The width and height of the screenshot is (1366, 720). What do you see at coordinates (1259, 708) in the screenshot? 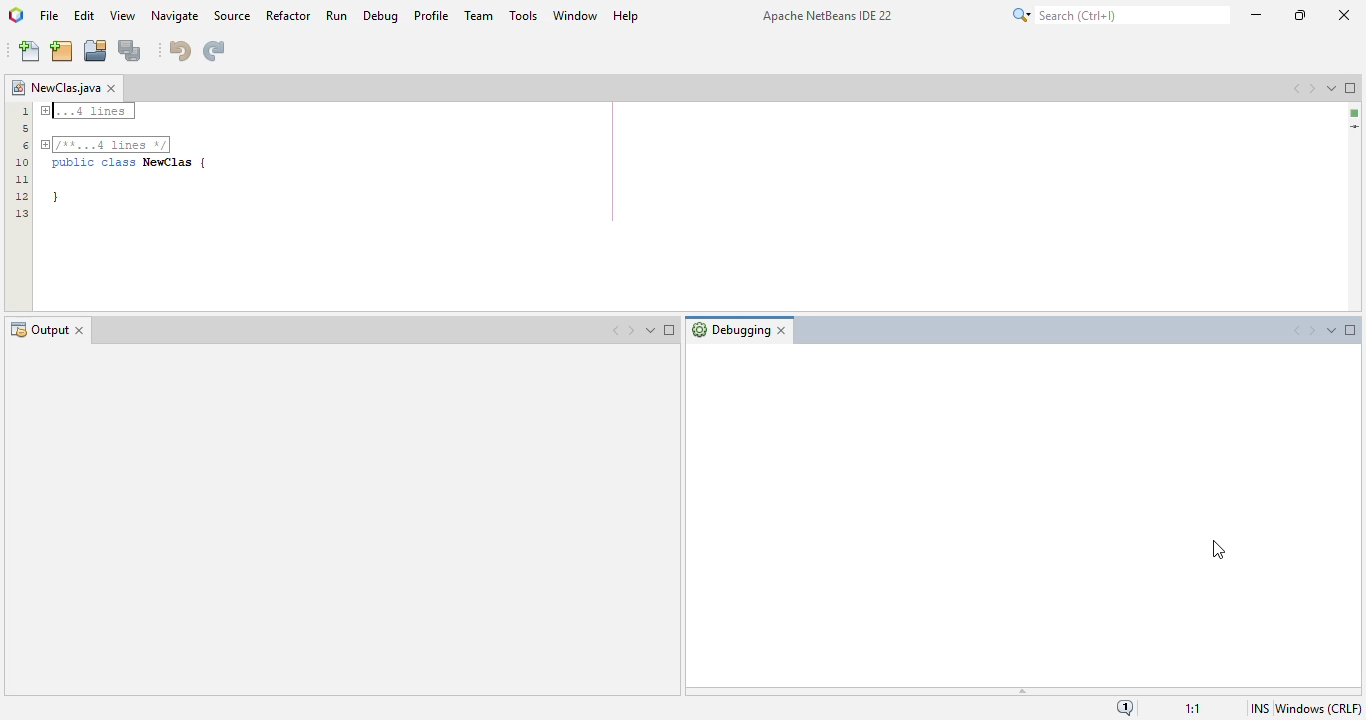
I see `insert mode` at bounding box center [1259, 708].